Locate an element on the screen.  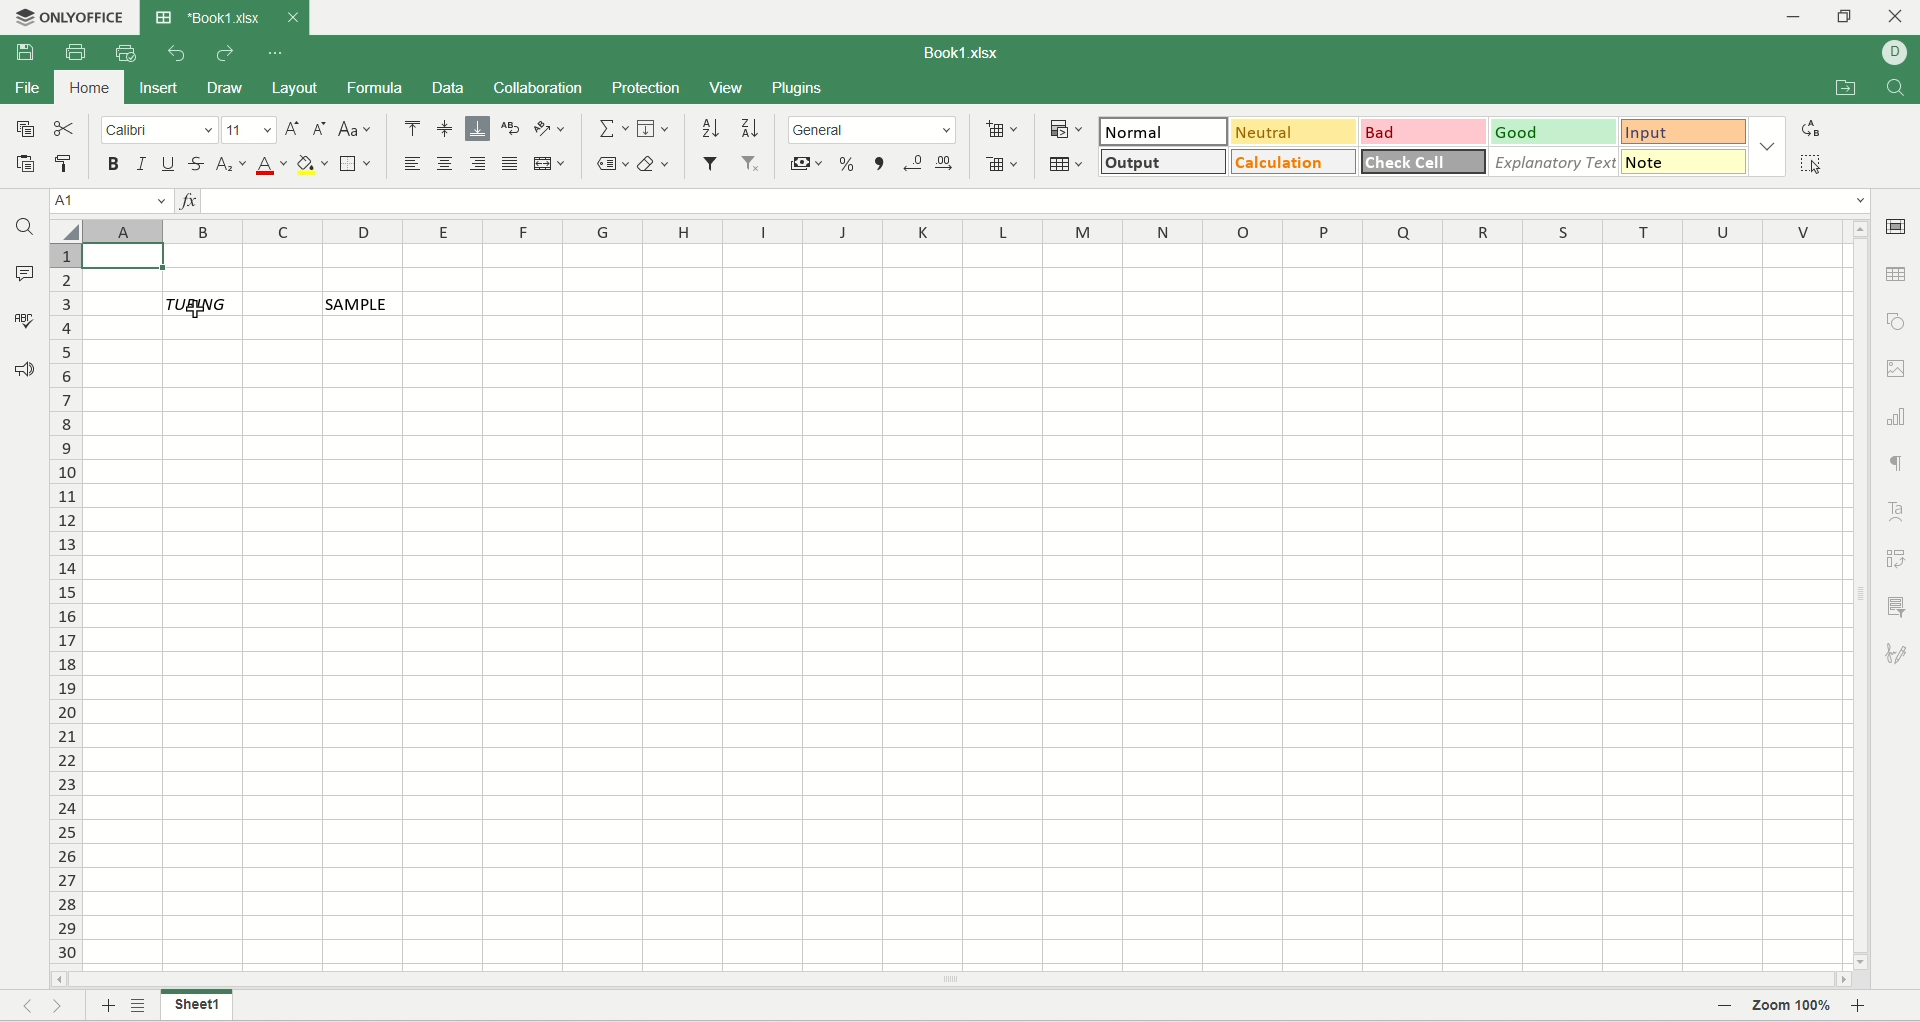
zoom percent is located at coordinates (1793, 1009).